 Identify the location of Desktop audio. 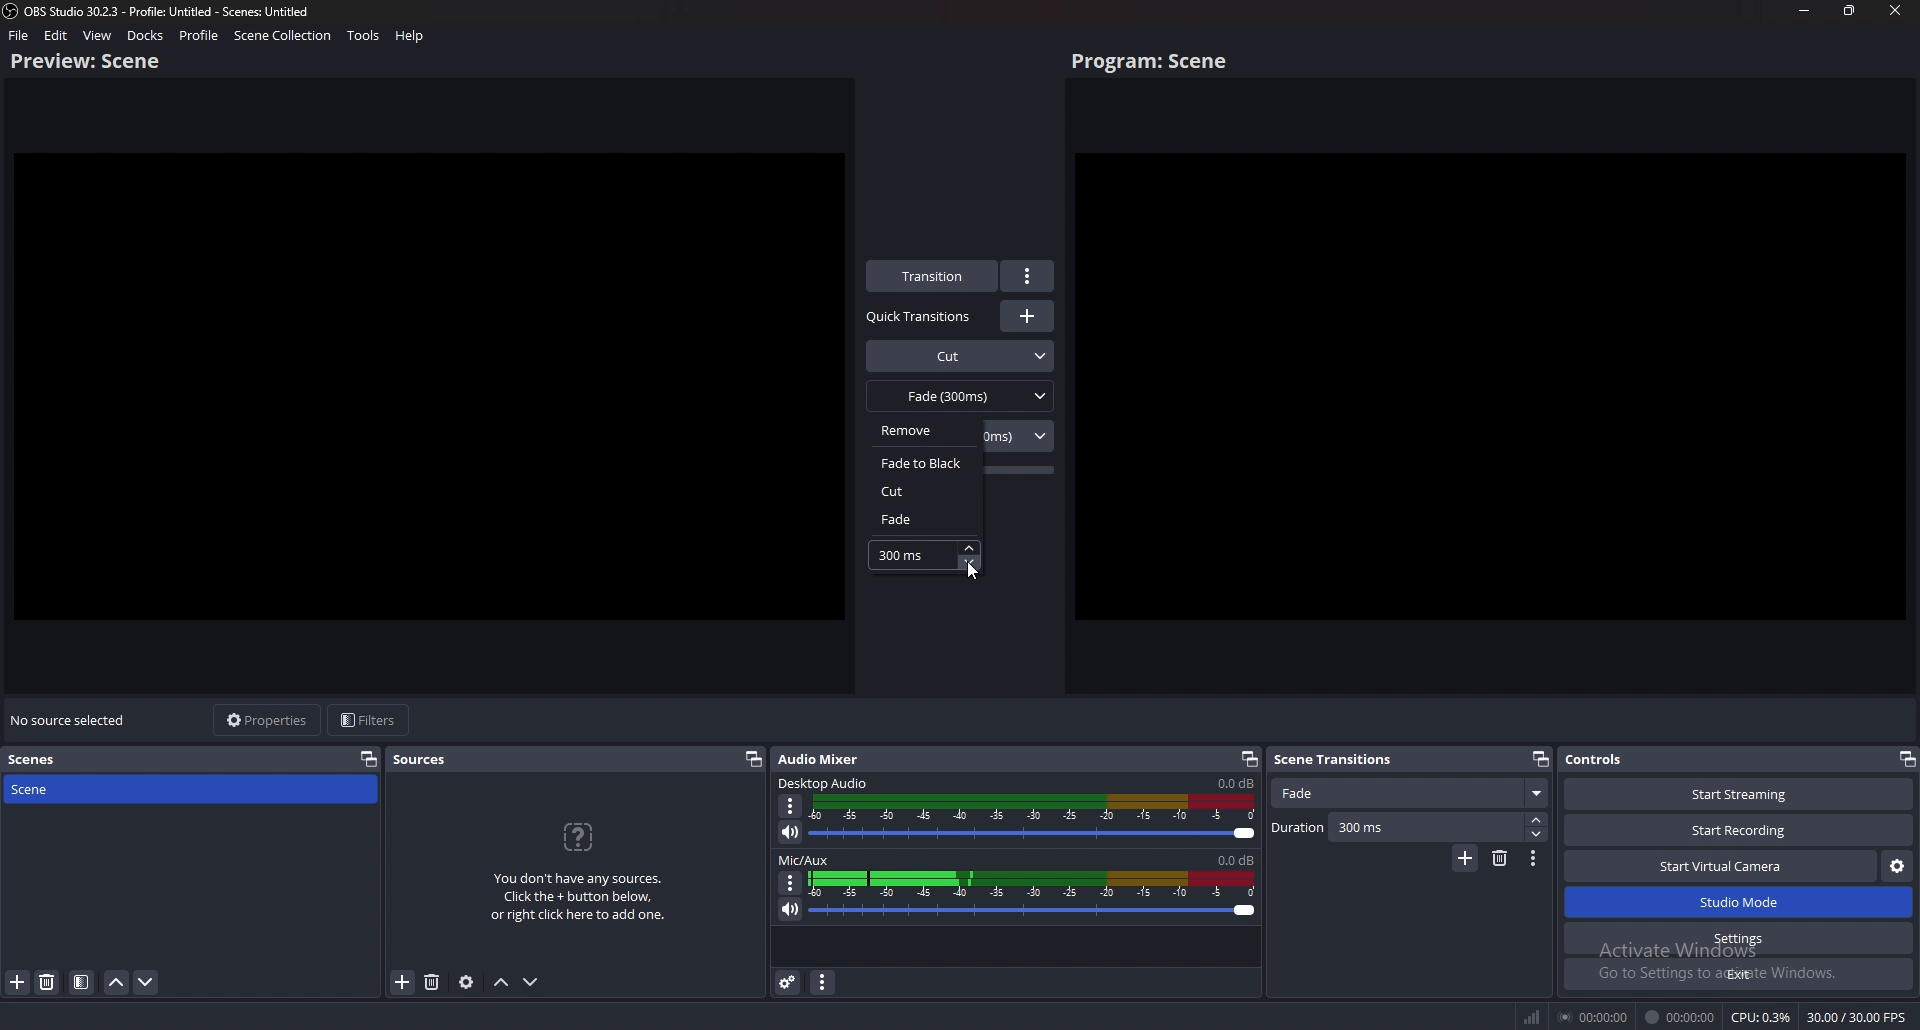
(825, 782).